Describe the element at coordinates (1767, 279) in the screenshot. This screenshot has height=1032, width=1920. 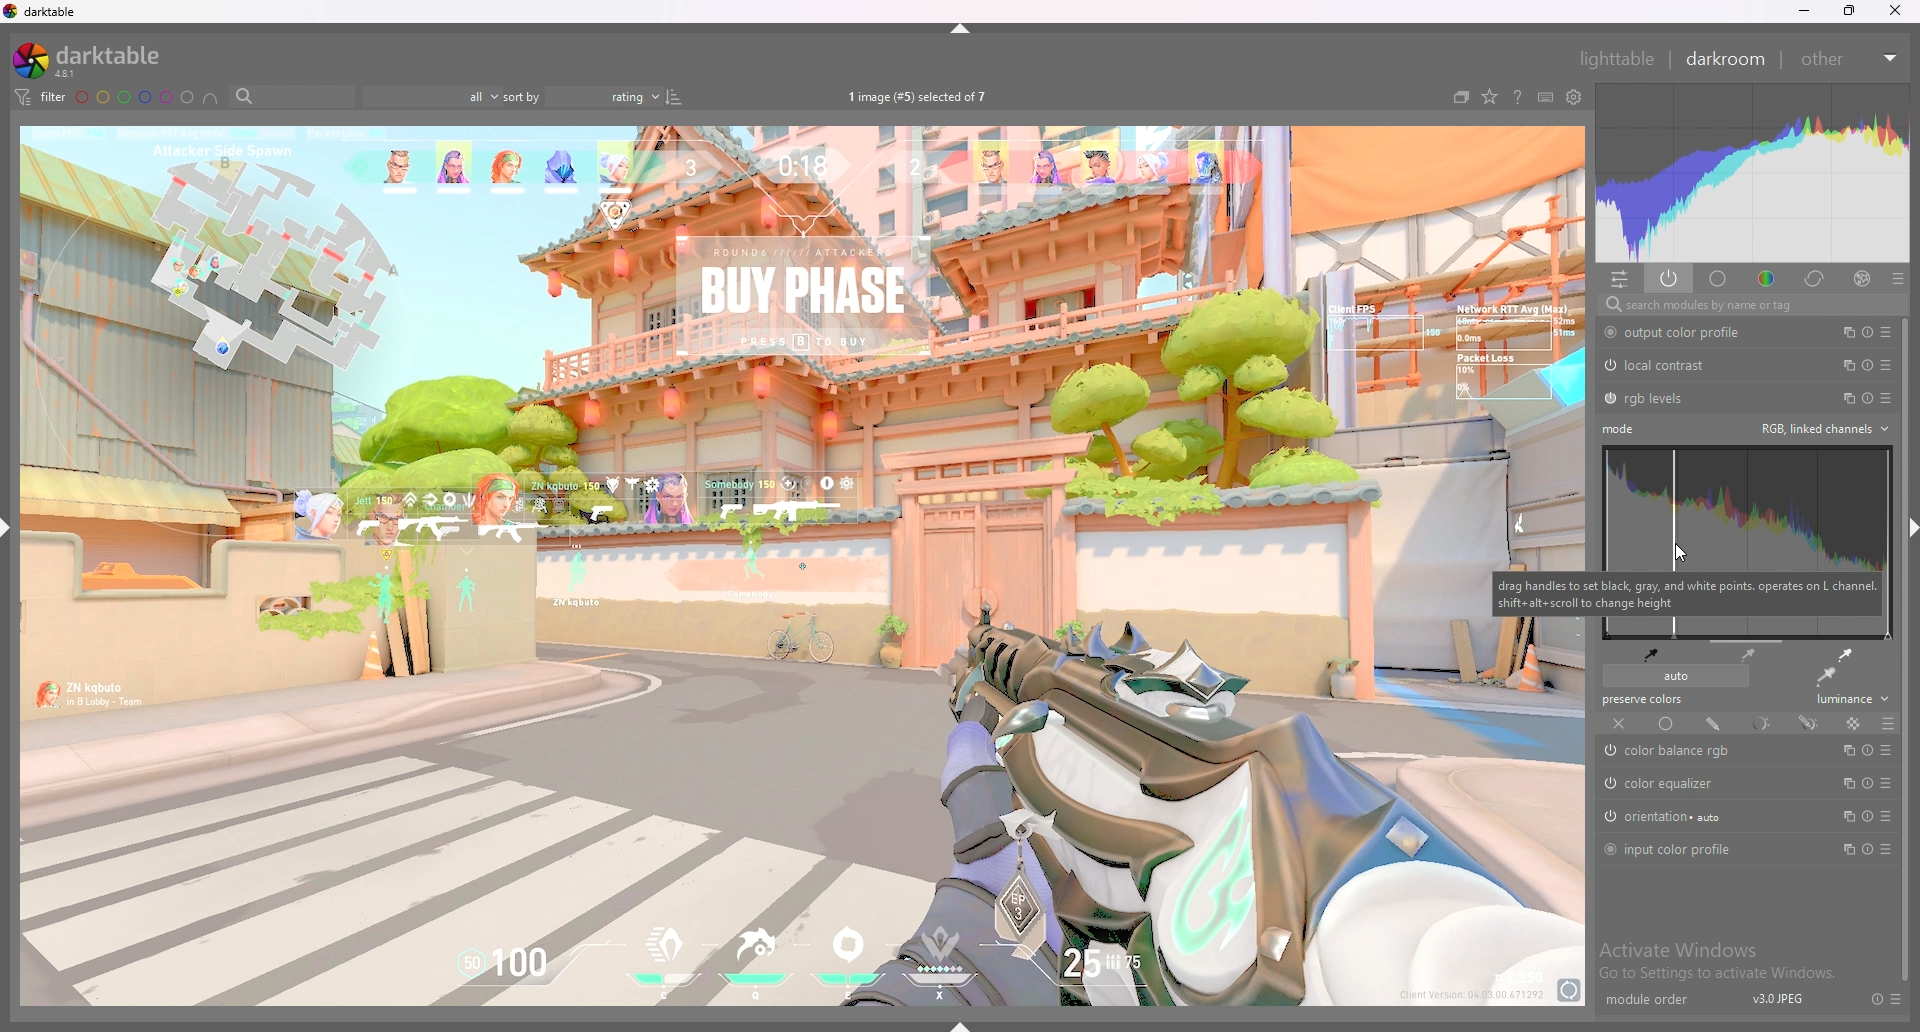
I see `color` at that location.